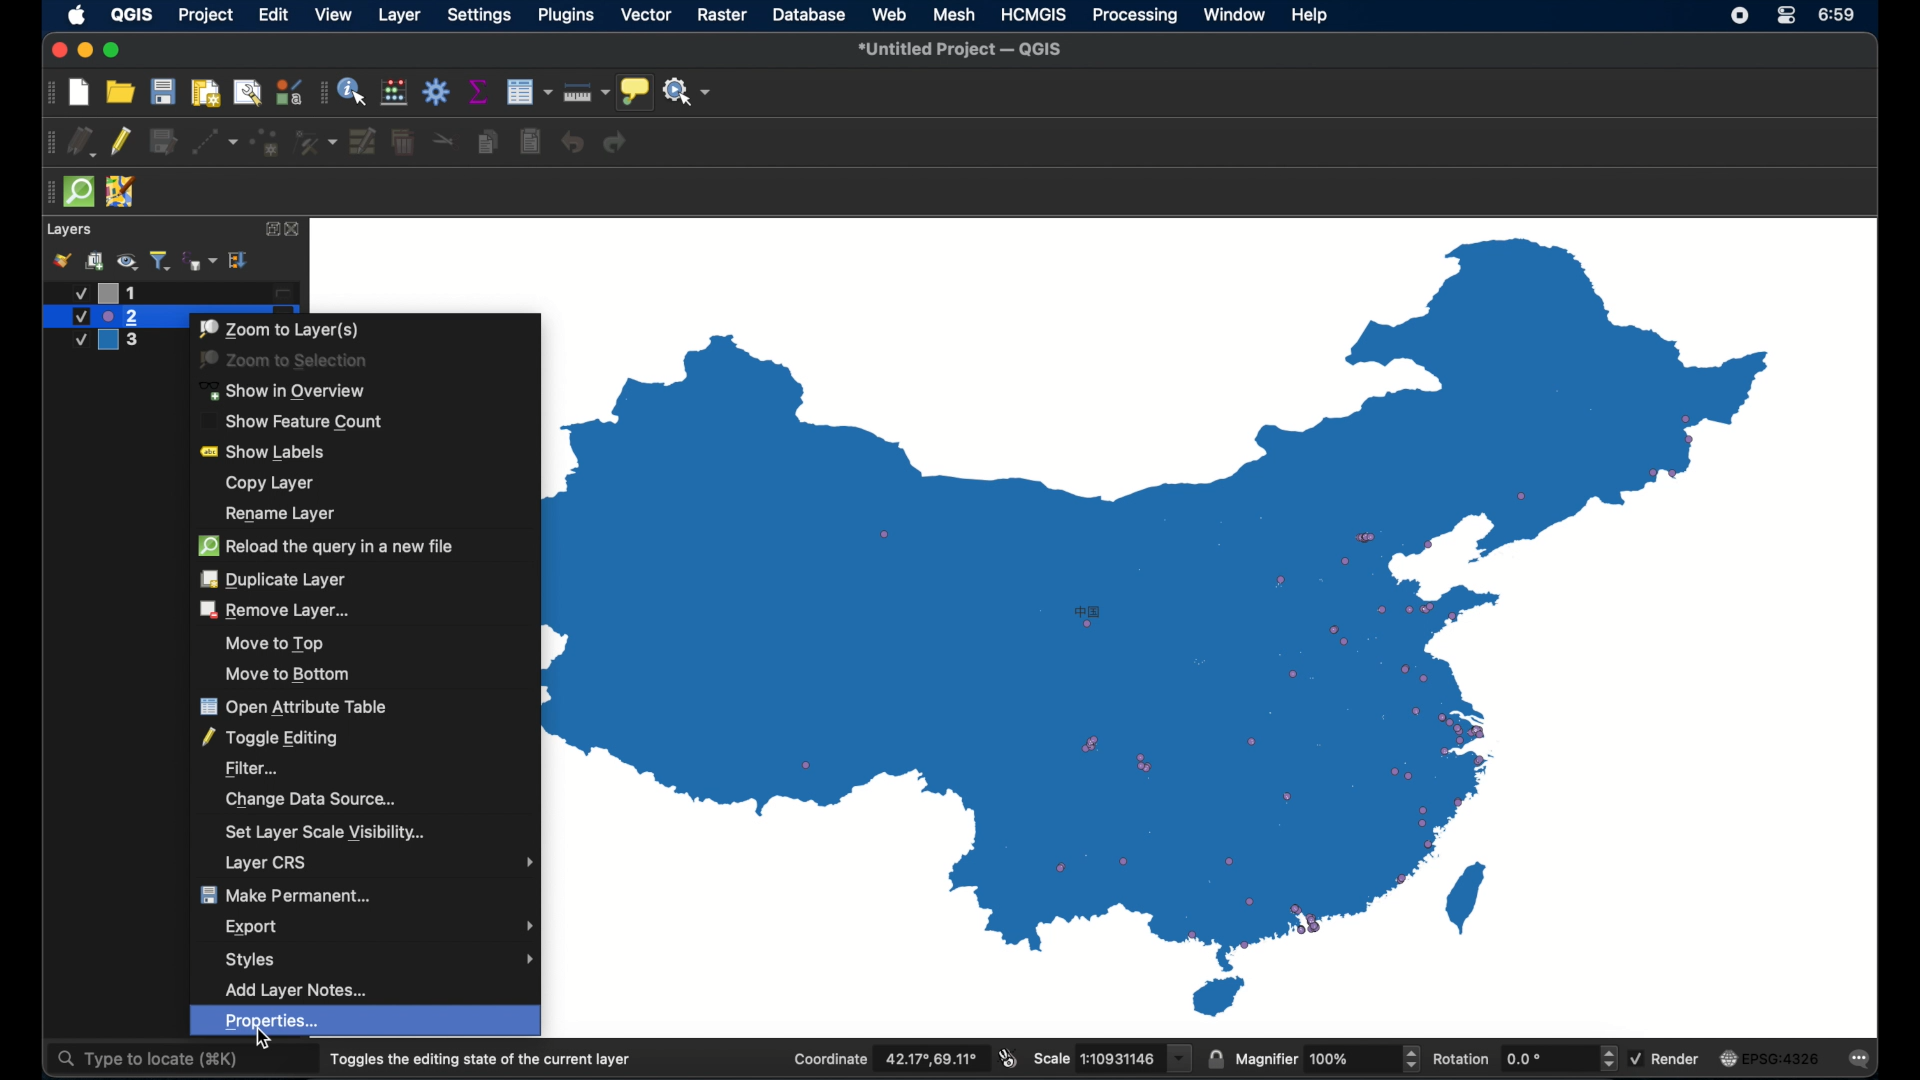 The image size is (1920, 1080). Describe the element at coordinates (635, 92) in the screenshot. I see `show map tips` at that location.